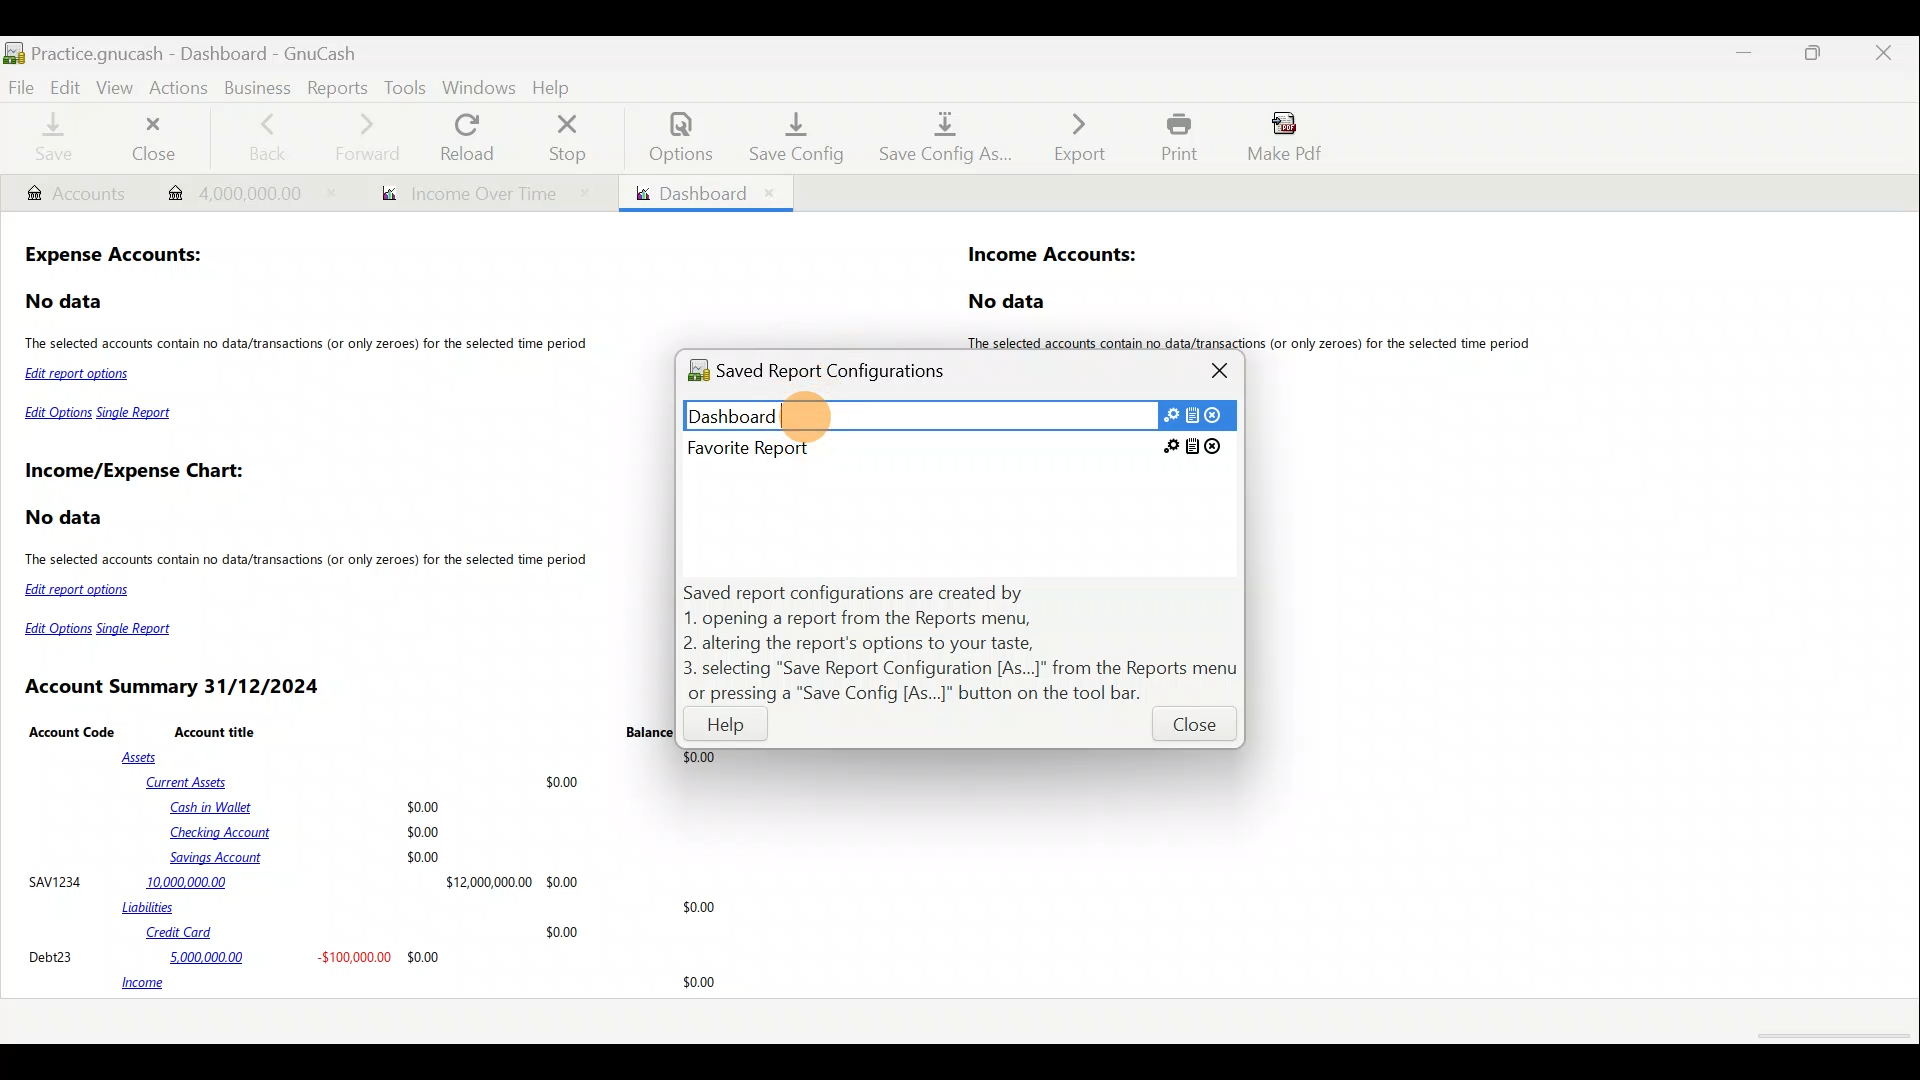 The width and height of the screenshot is (1920, 1080). I want to click on Save config as, so click(939, 139).